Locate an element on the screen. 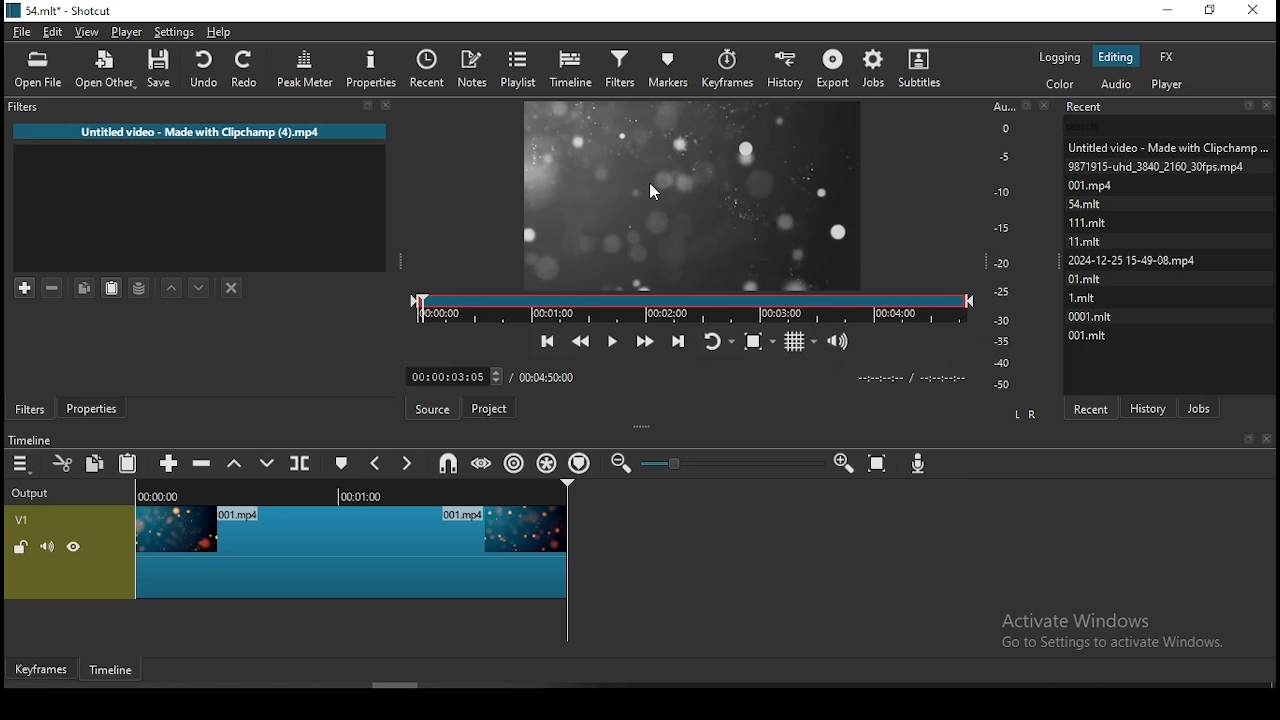 This screenshot has height=720, width=1280. ripple markers is located at coordinates (581, 462).